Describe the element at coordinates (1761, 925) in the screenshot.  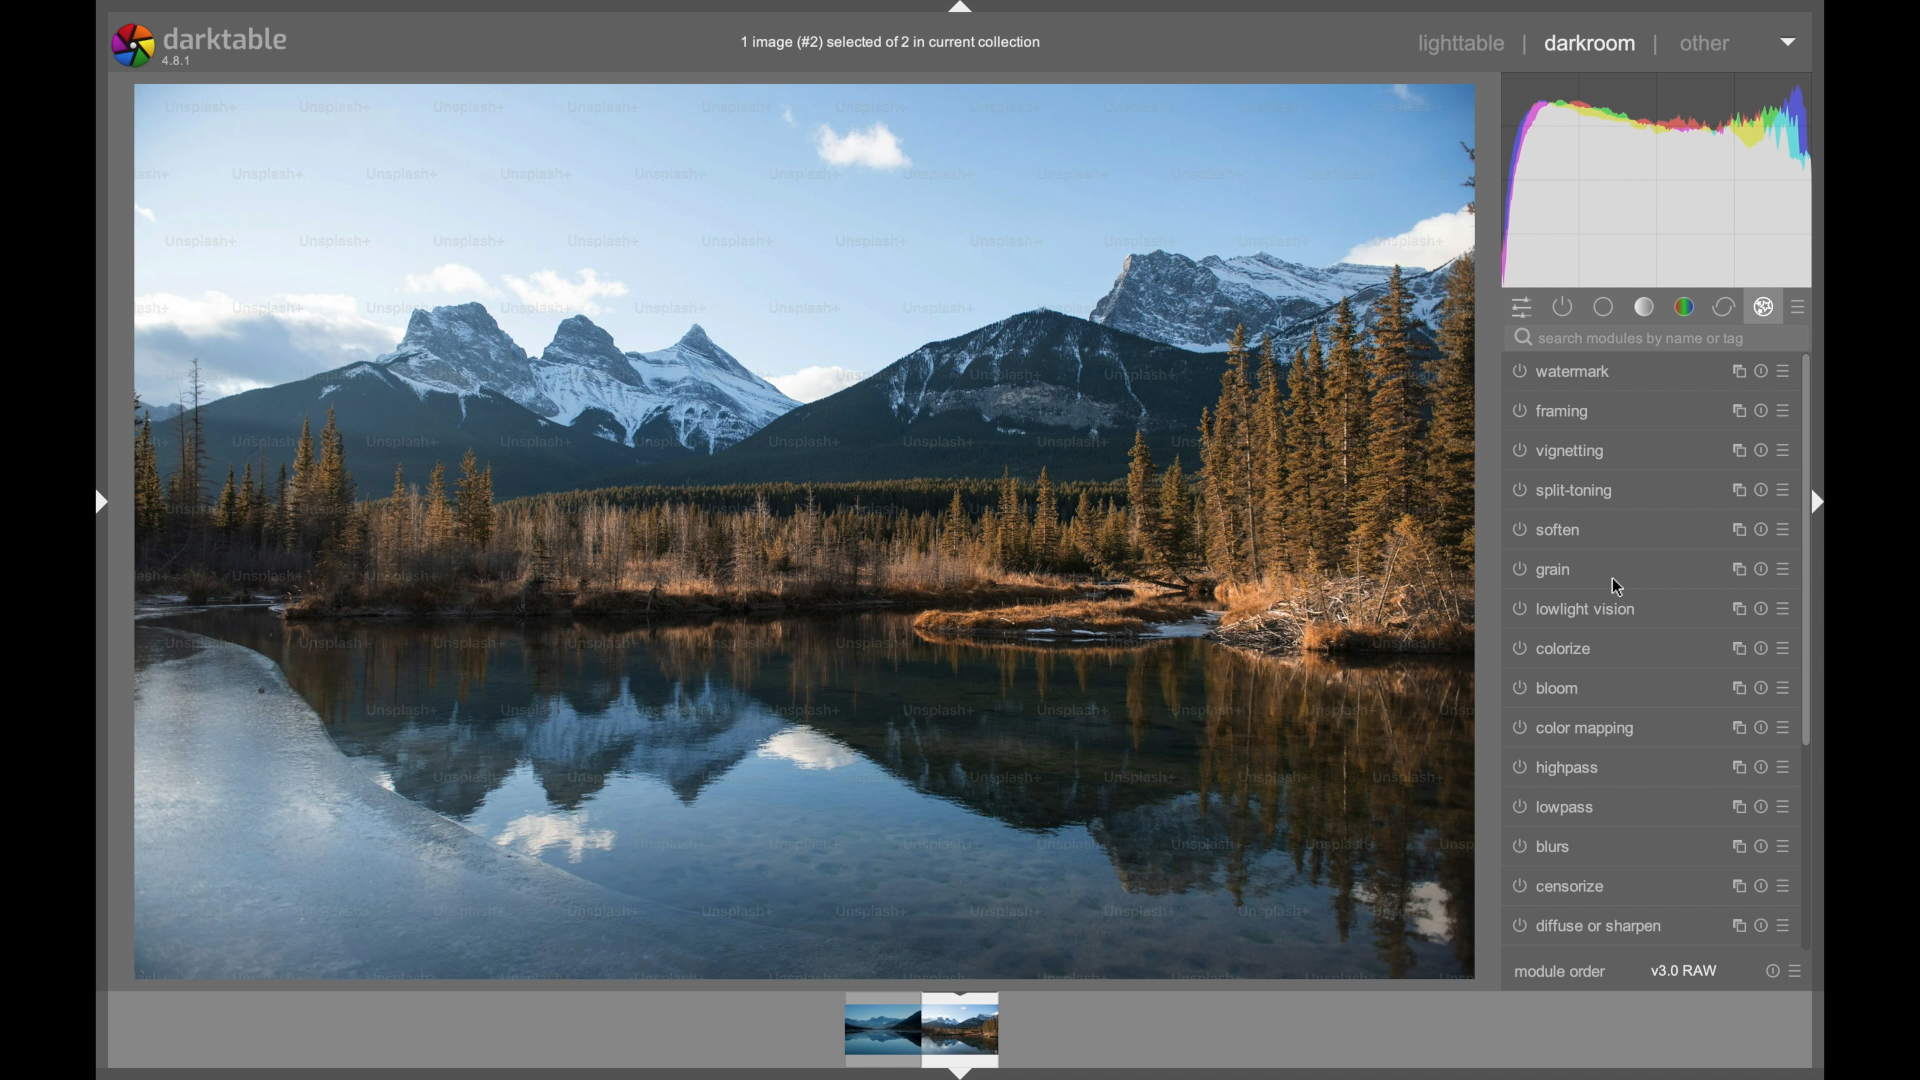
I see `reset parameters` at that location.